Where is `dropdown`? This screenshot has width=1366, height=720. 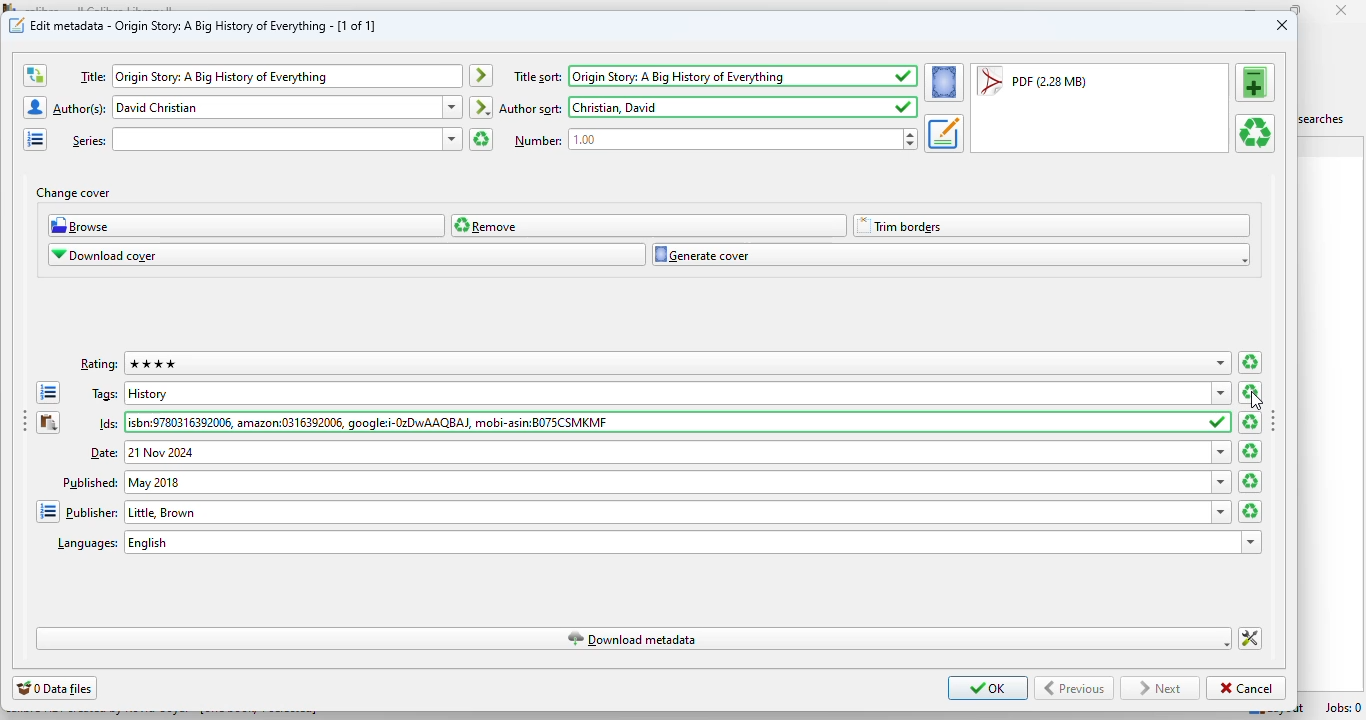
dropdown is located at coordinates (1221, 394).